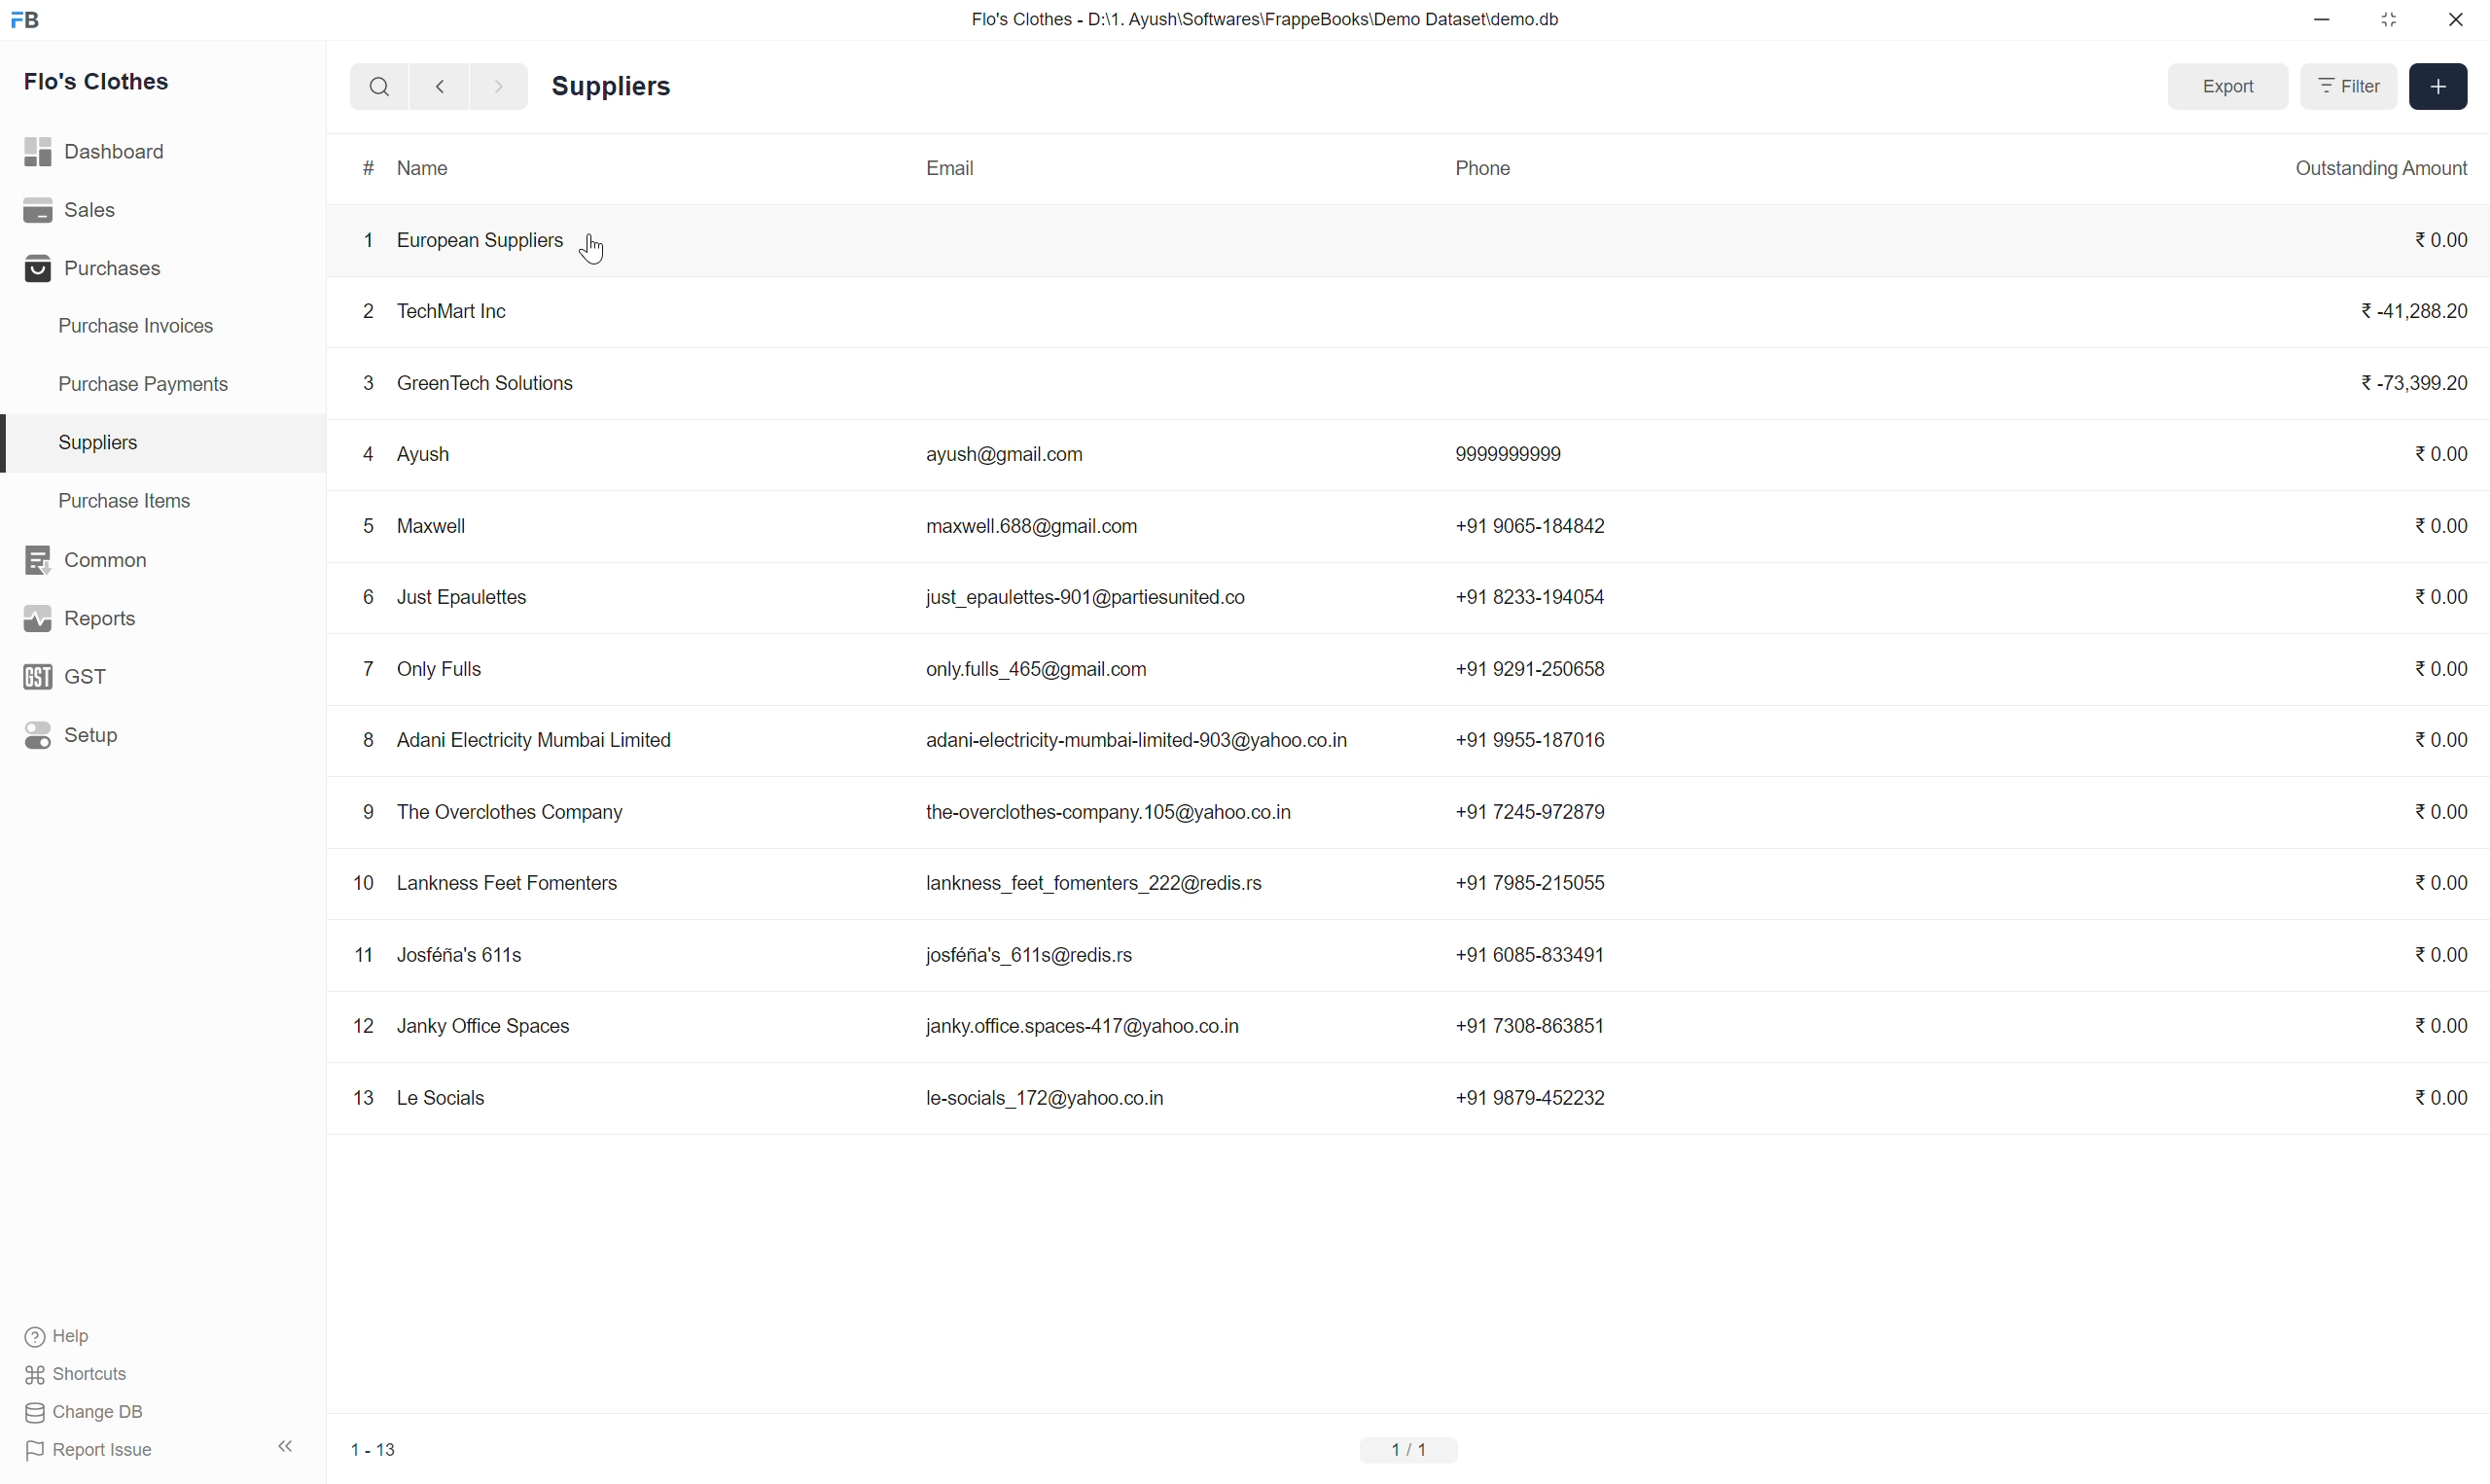 The width and height of the screenshot is (2490, 1484). I want to click on TechMart Inc, so click(455, 311).